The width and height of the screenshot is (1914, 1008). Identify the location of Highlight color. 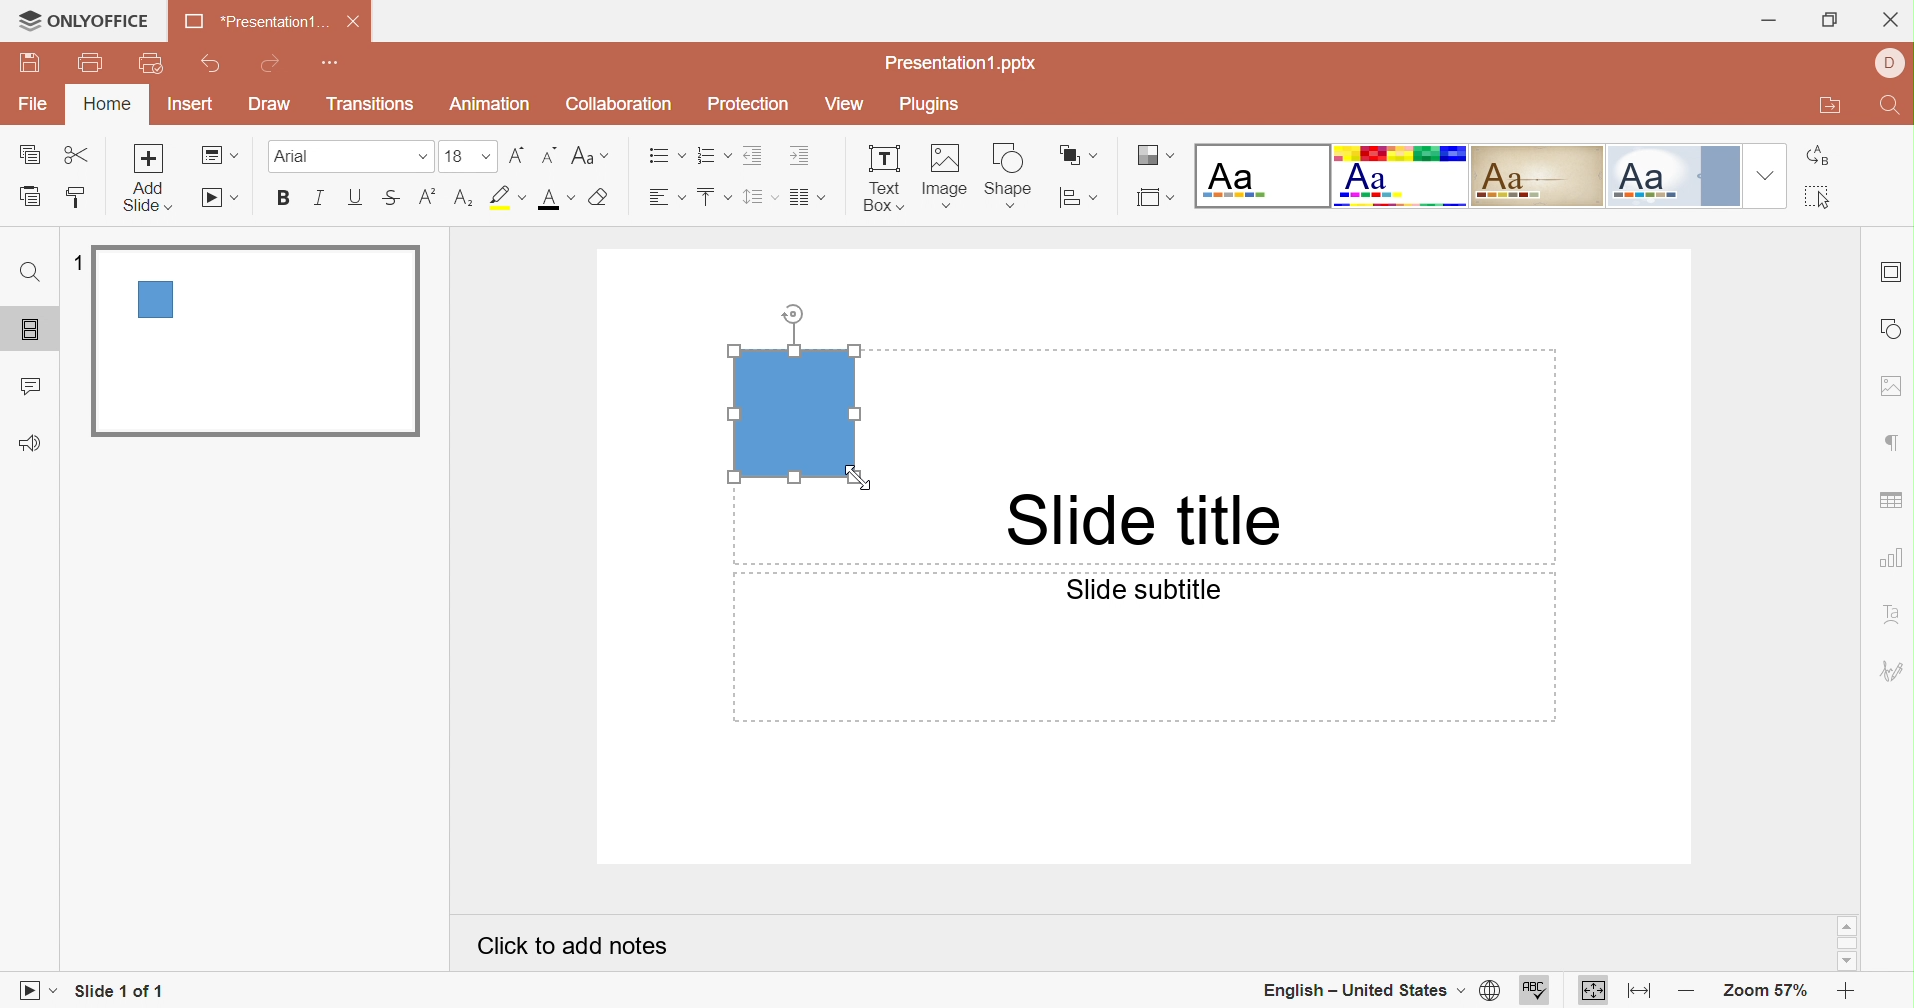
(506, 199).